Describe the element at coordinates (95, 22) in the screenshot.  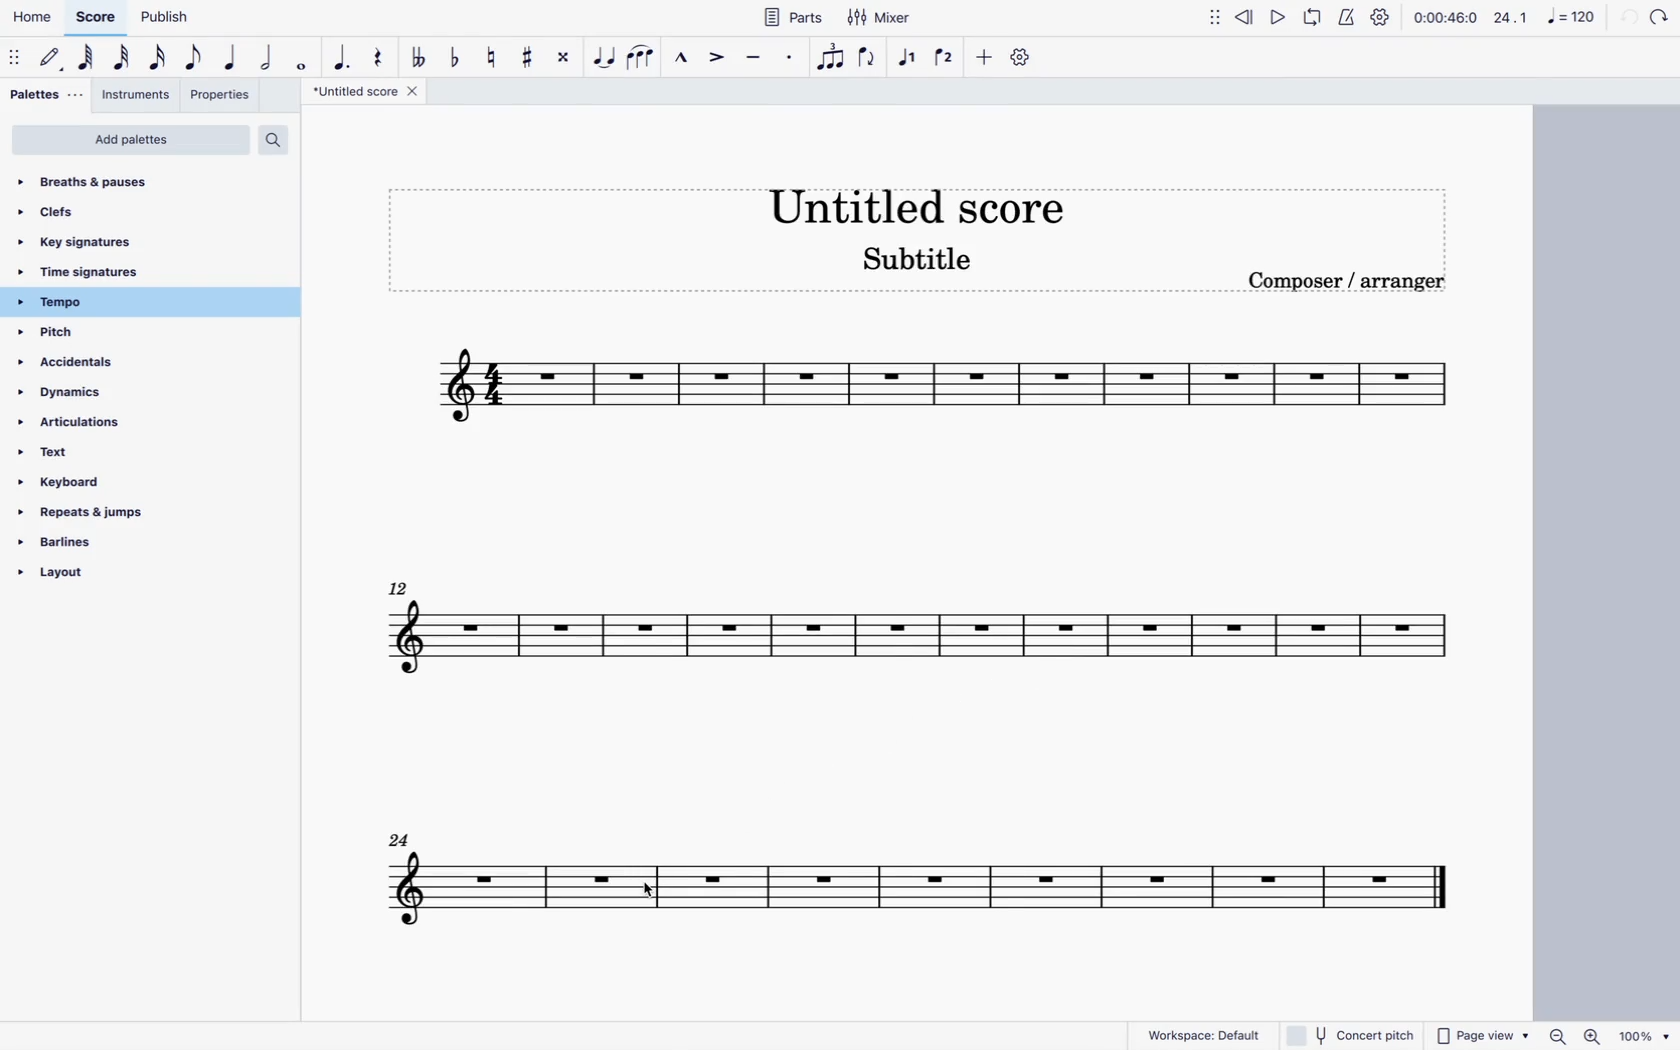
I see `score` at that location.